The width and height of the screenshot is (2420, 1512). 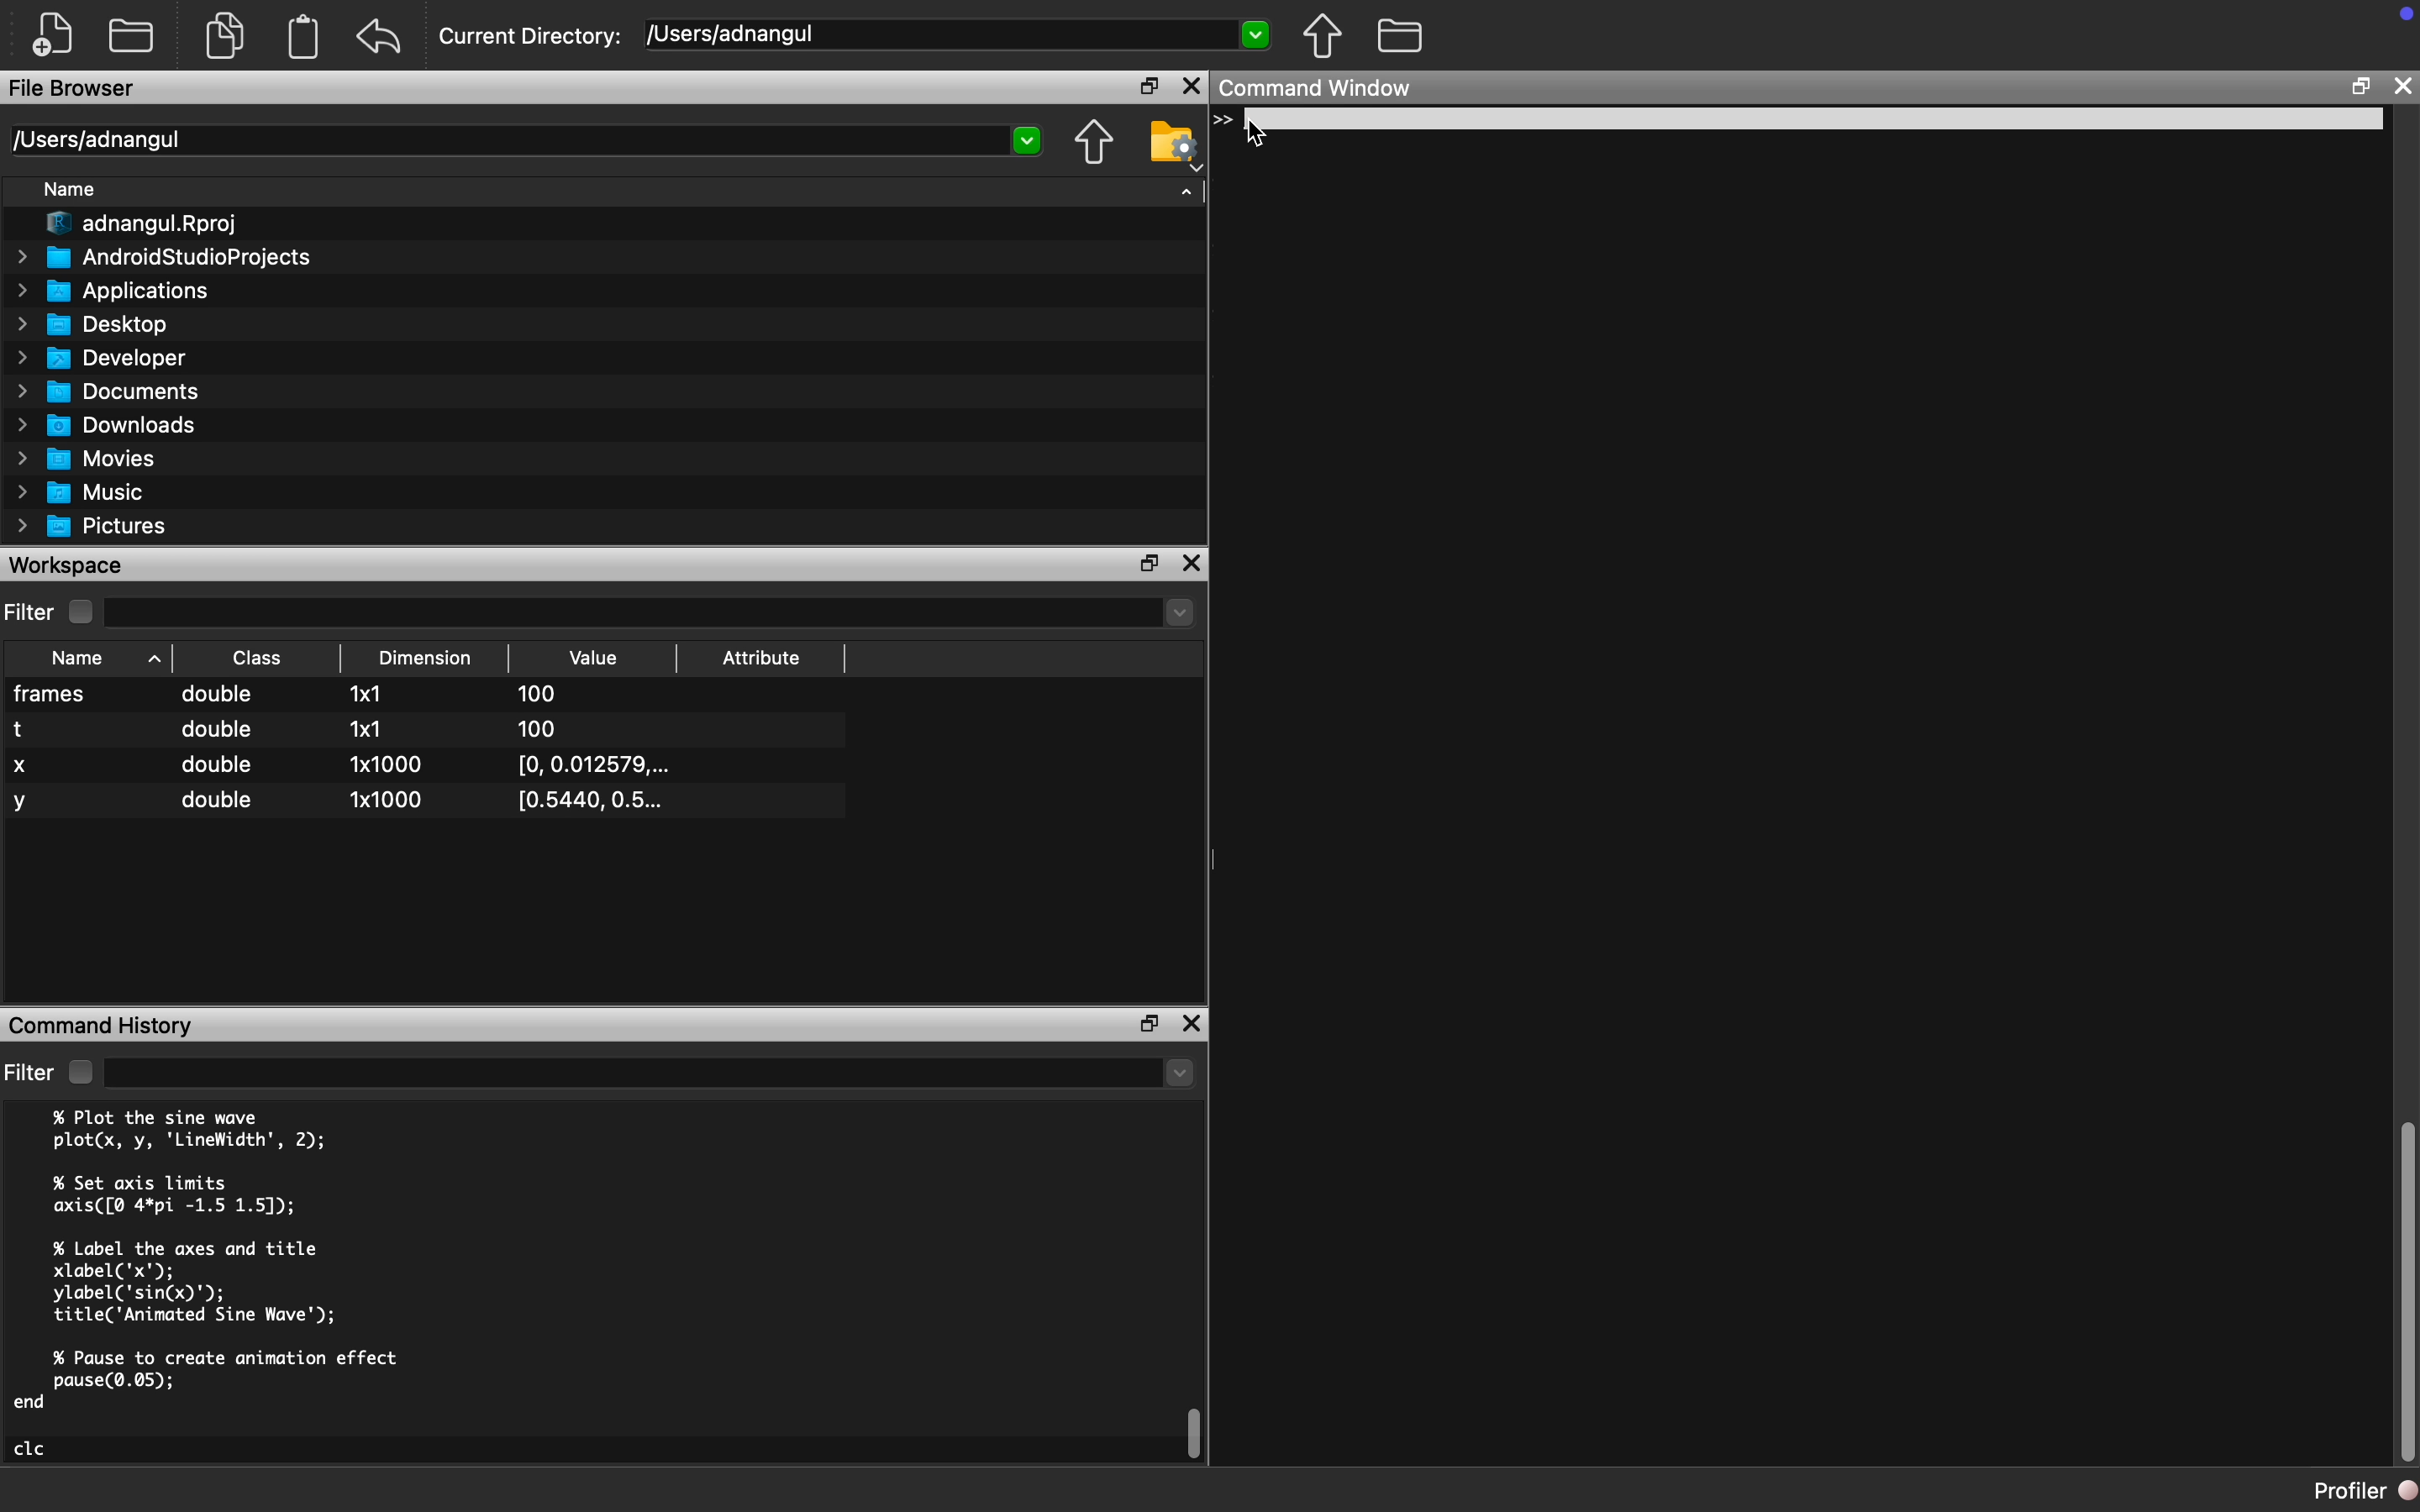 I want to click on Restore Down, so click(x=1146, y=564).